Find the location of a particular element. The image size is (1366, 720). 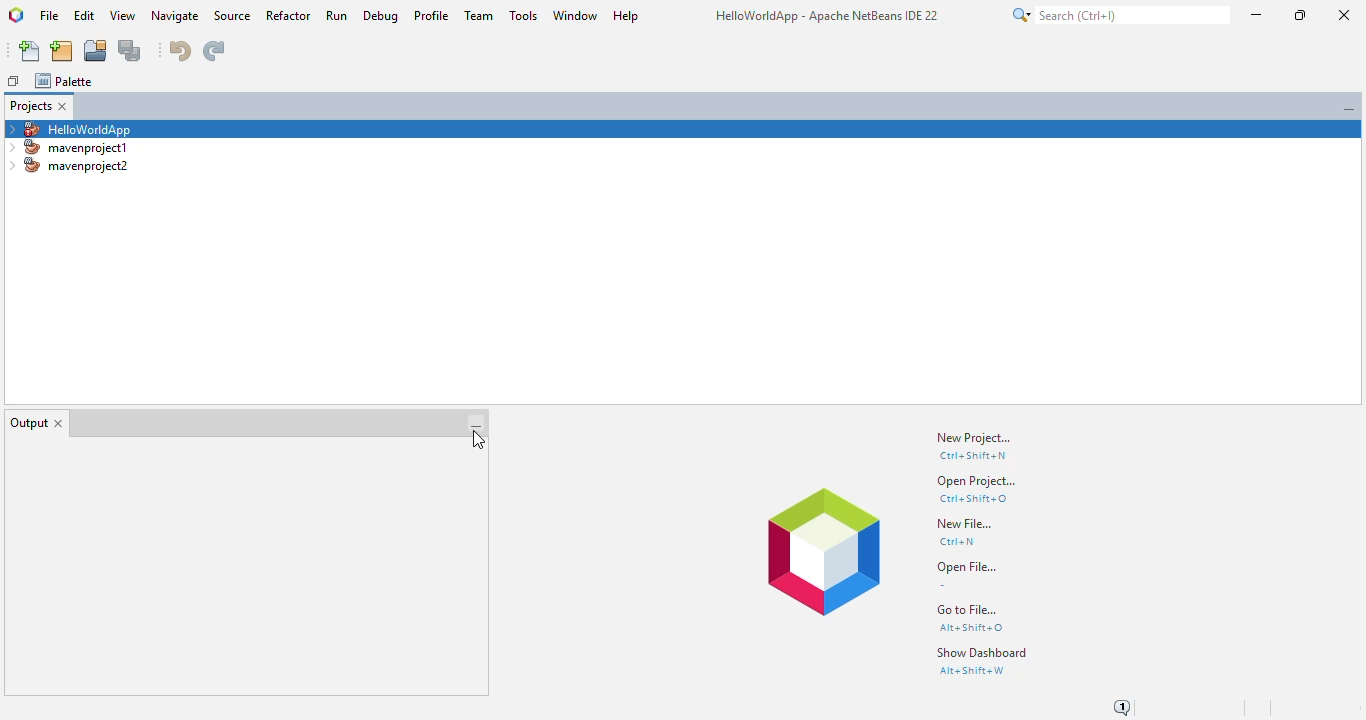

minimize window group is located at coordinates (1349, 109).